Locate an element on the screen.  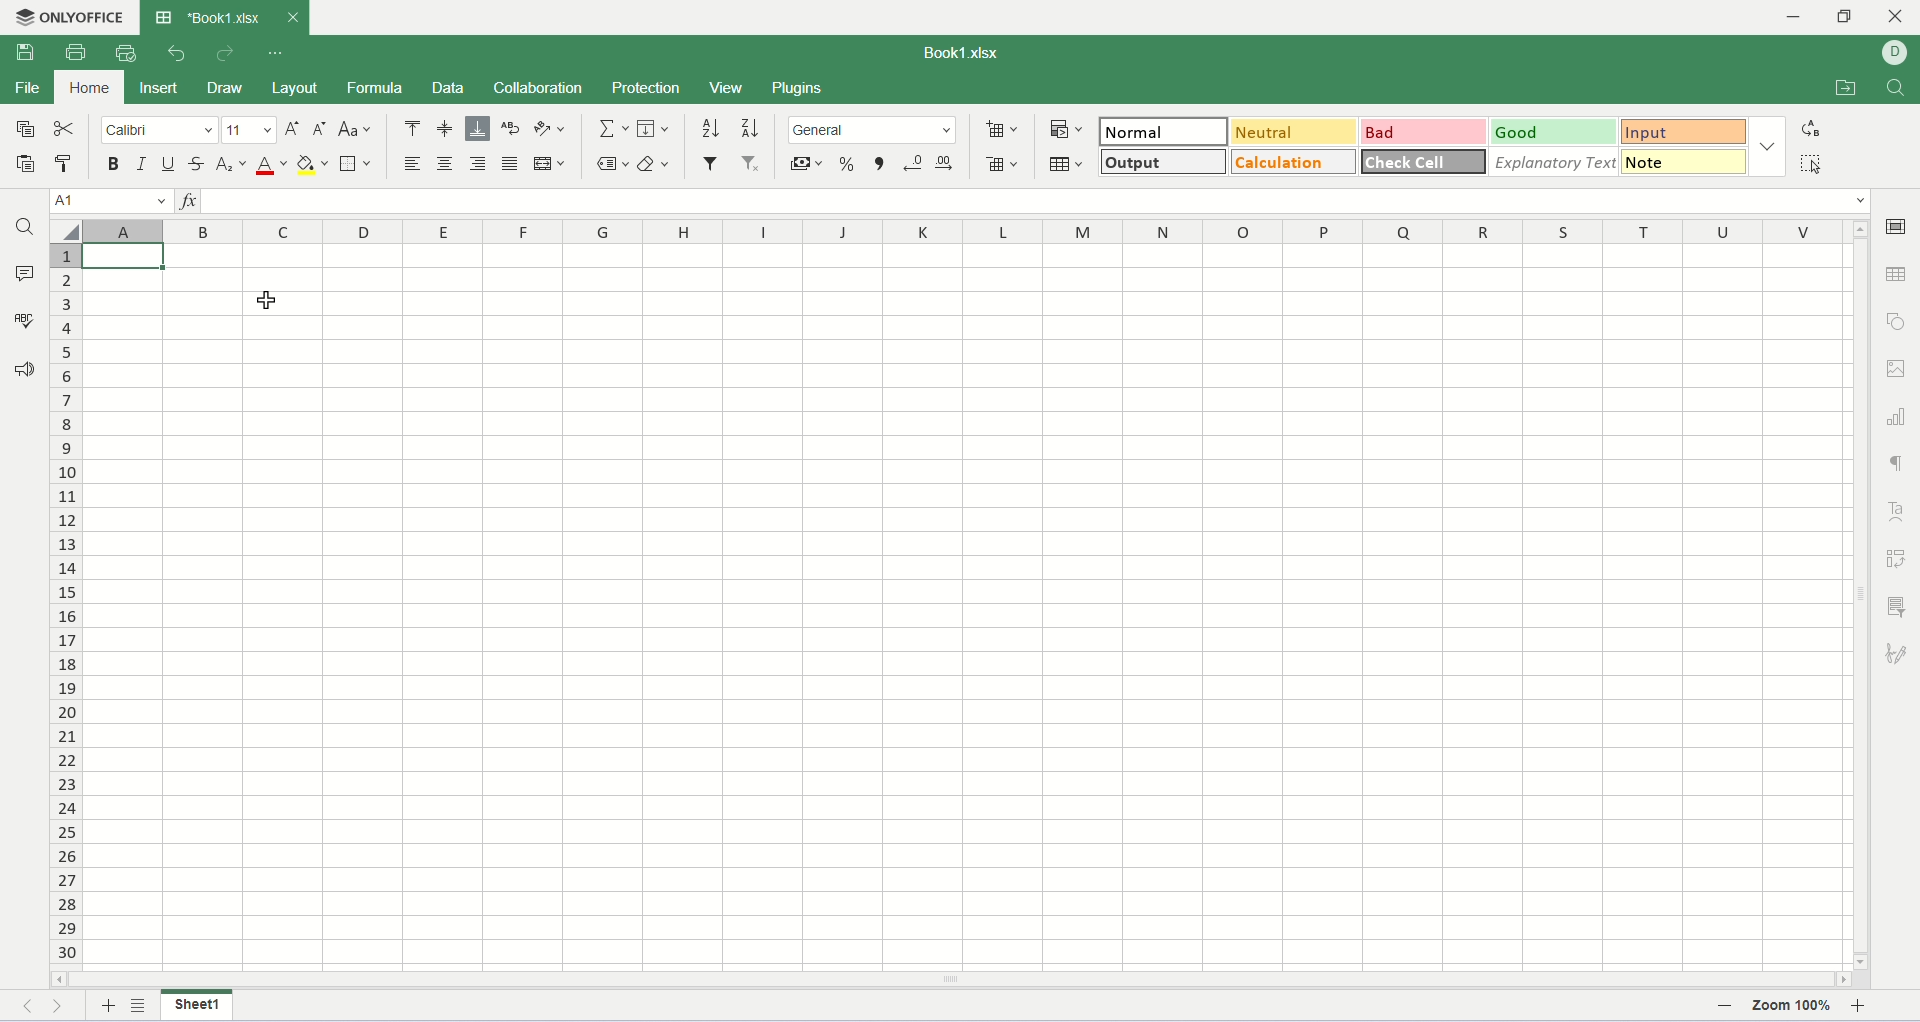
bad is located at coordinates (1421, 132).